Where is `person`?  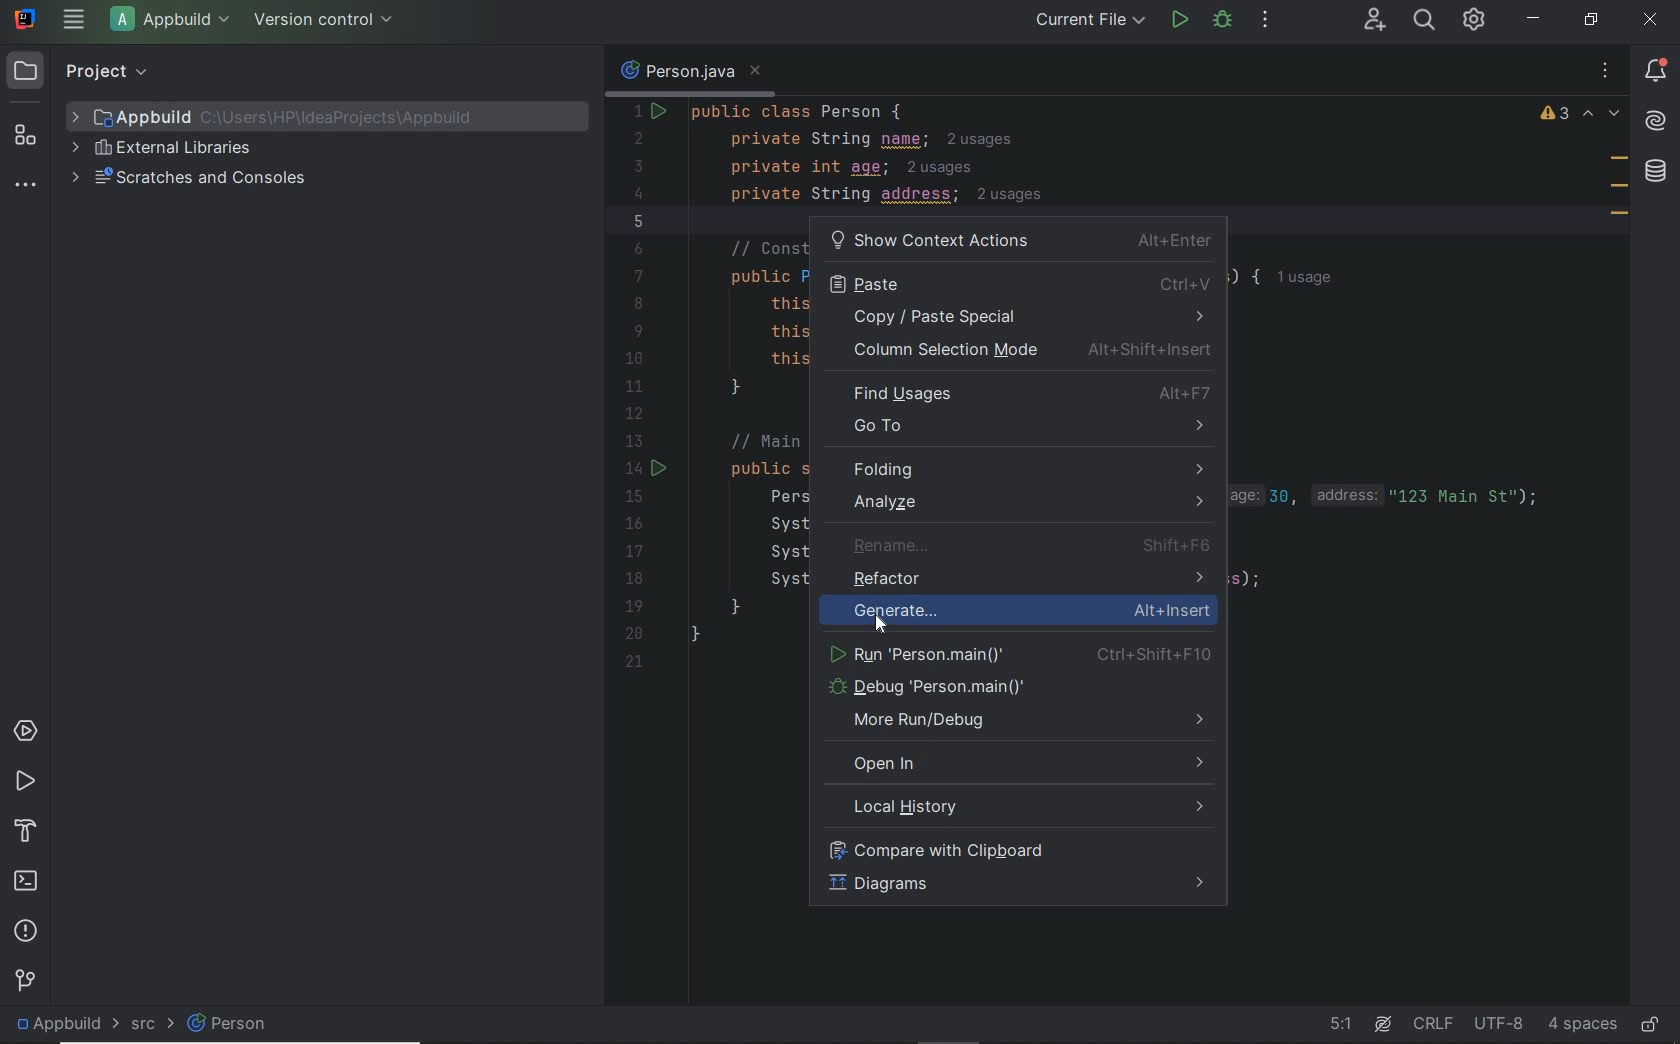 person is located at coordinates (247, 1028).